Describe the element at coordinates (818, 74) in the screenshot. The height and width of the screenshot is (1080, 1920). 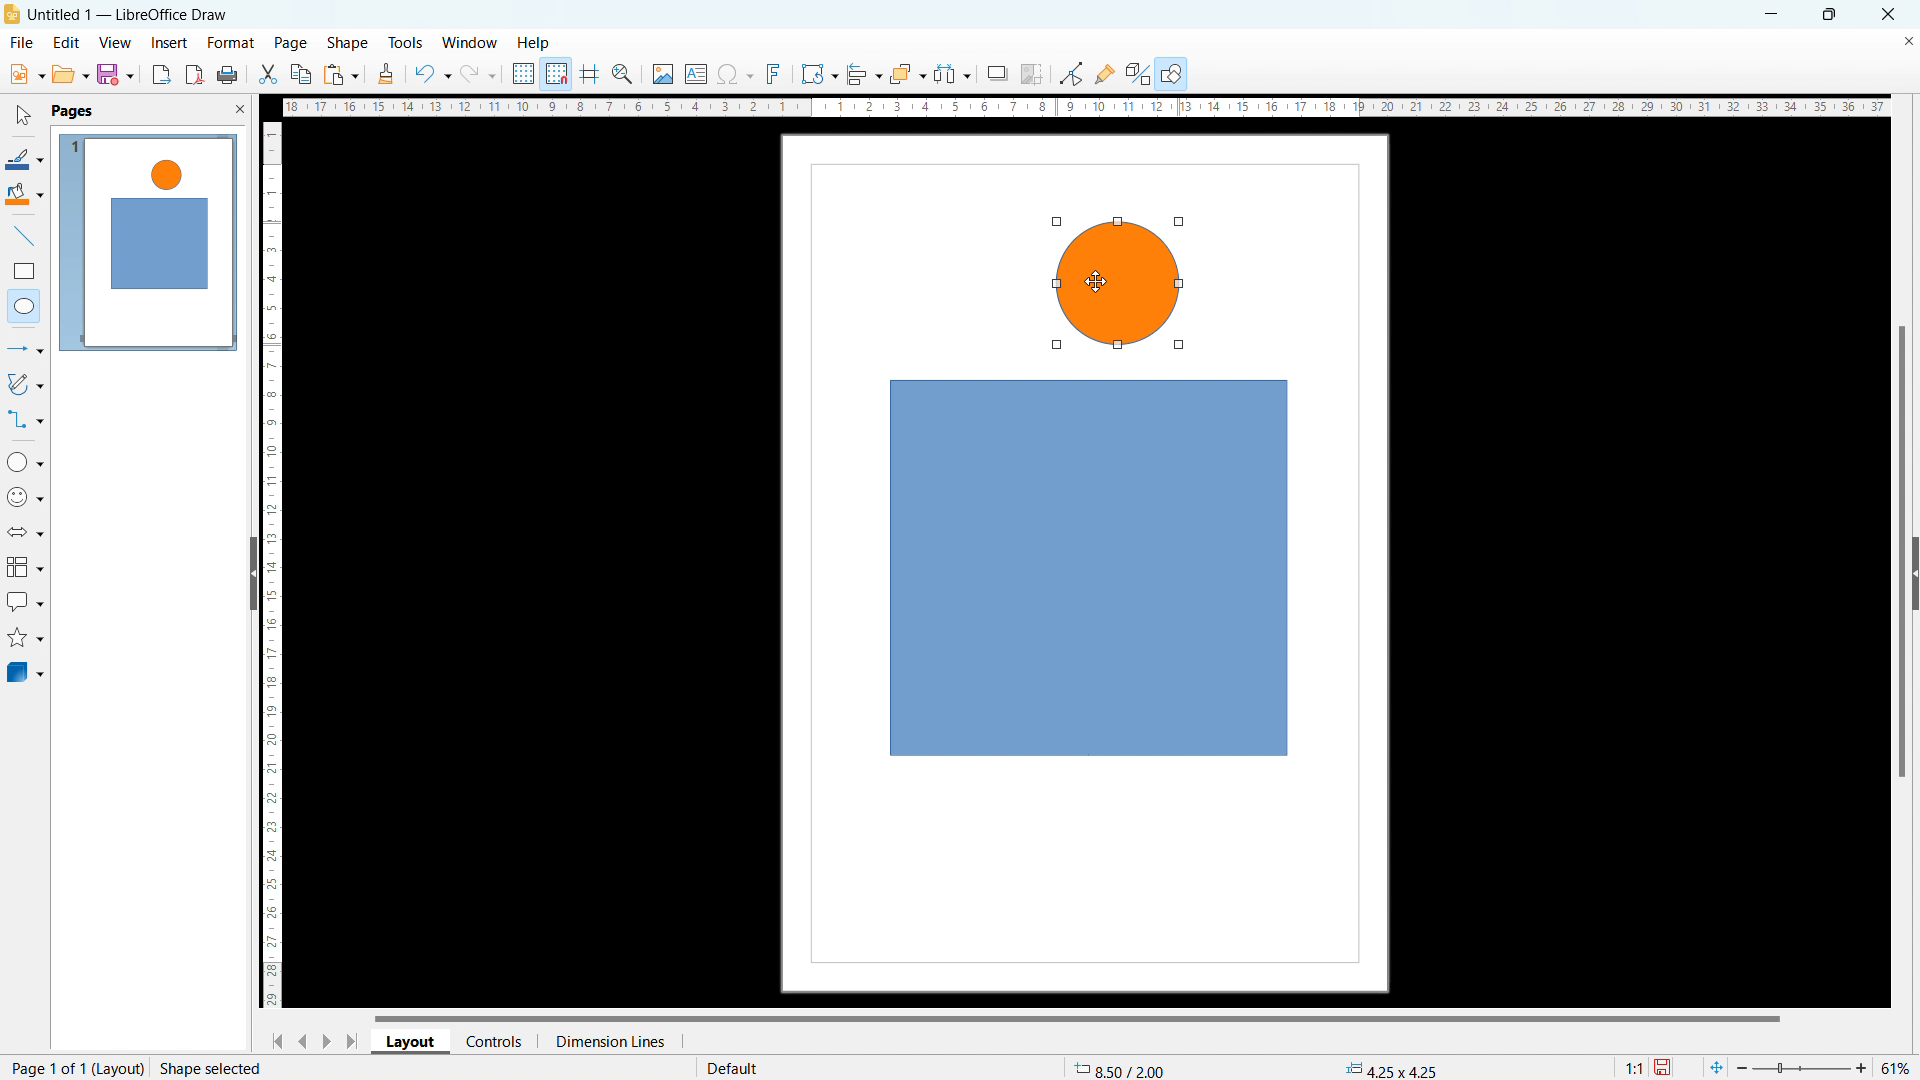
I see `transformations` at that location.